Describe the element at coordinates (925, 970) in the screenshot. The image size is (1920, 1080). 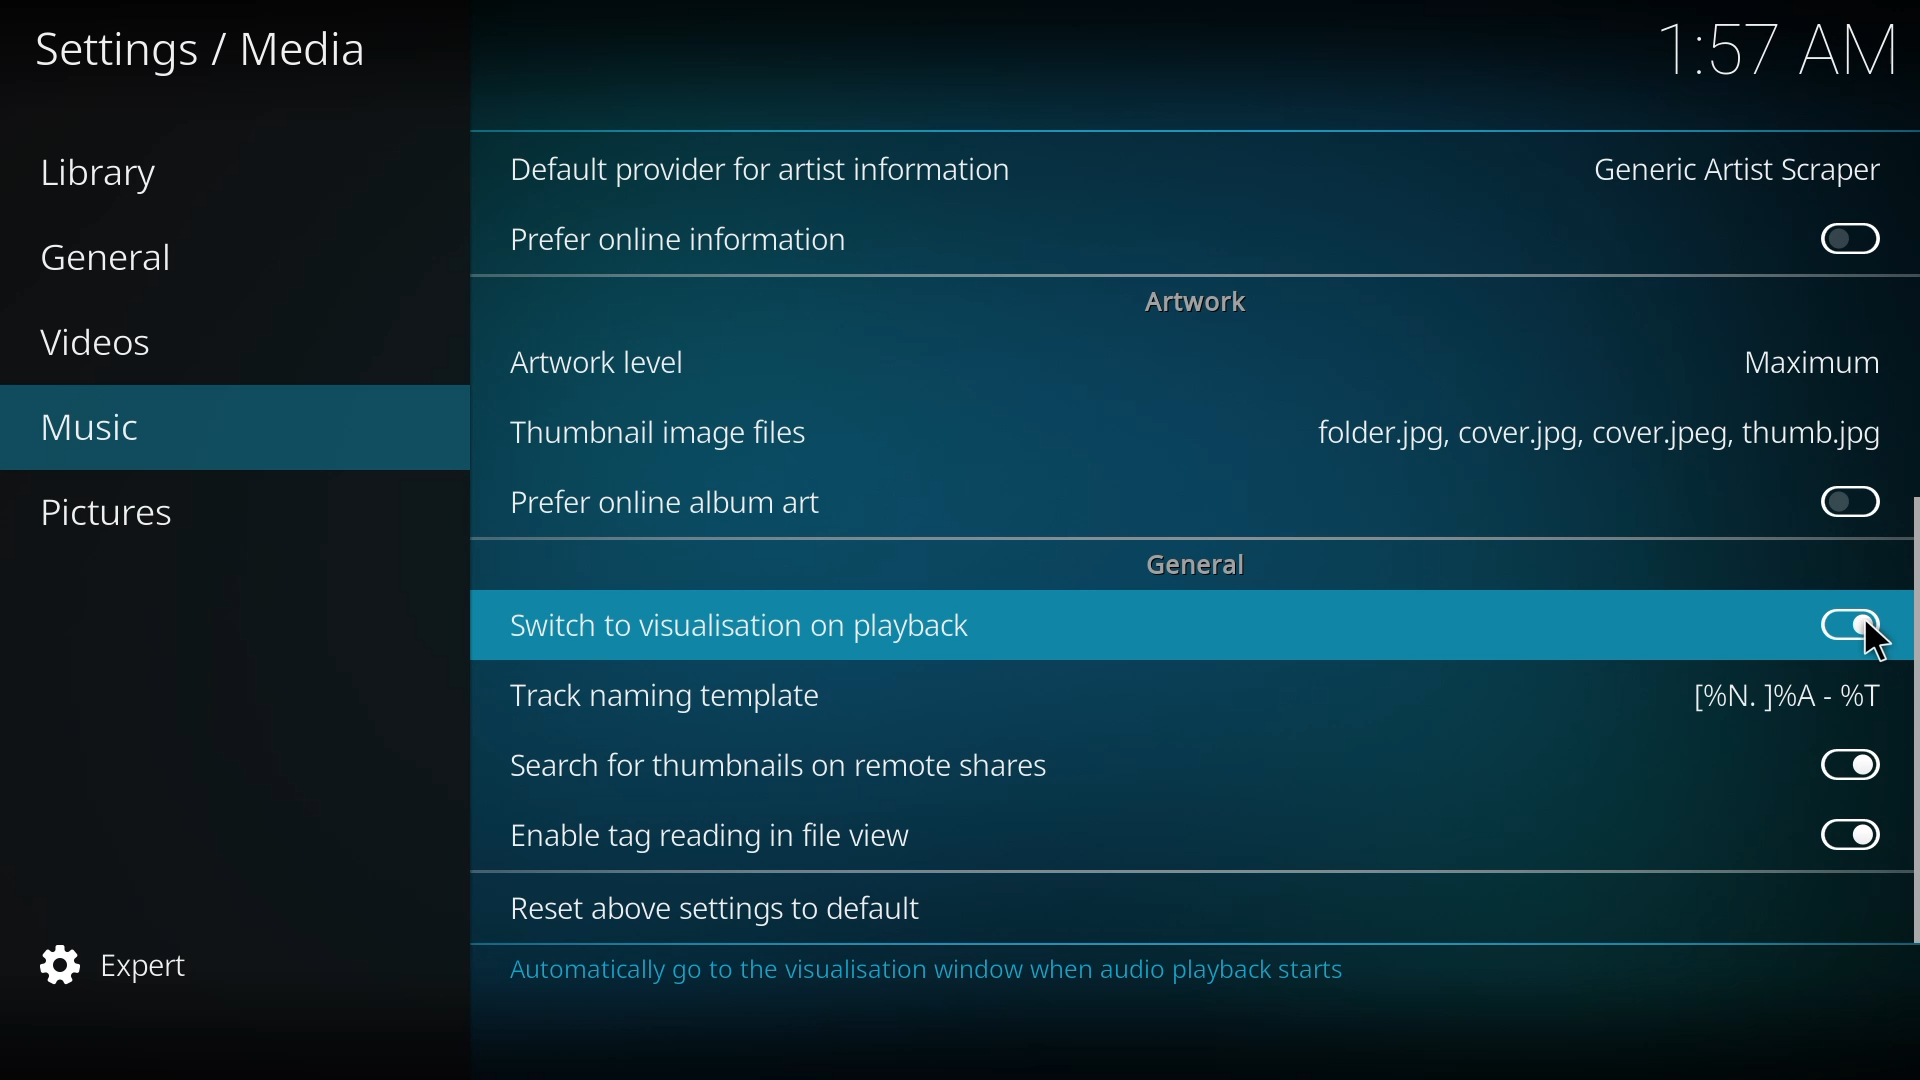
I see `info` at that location.